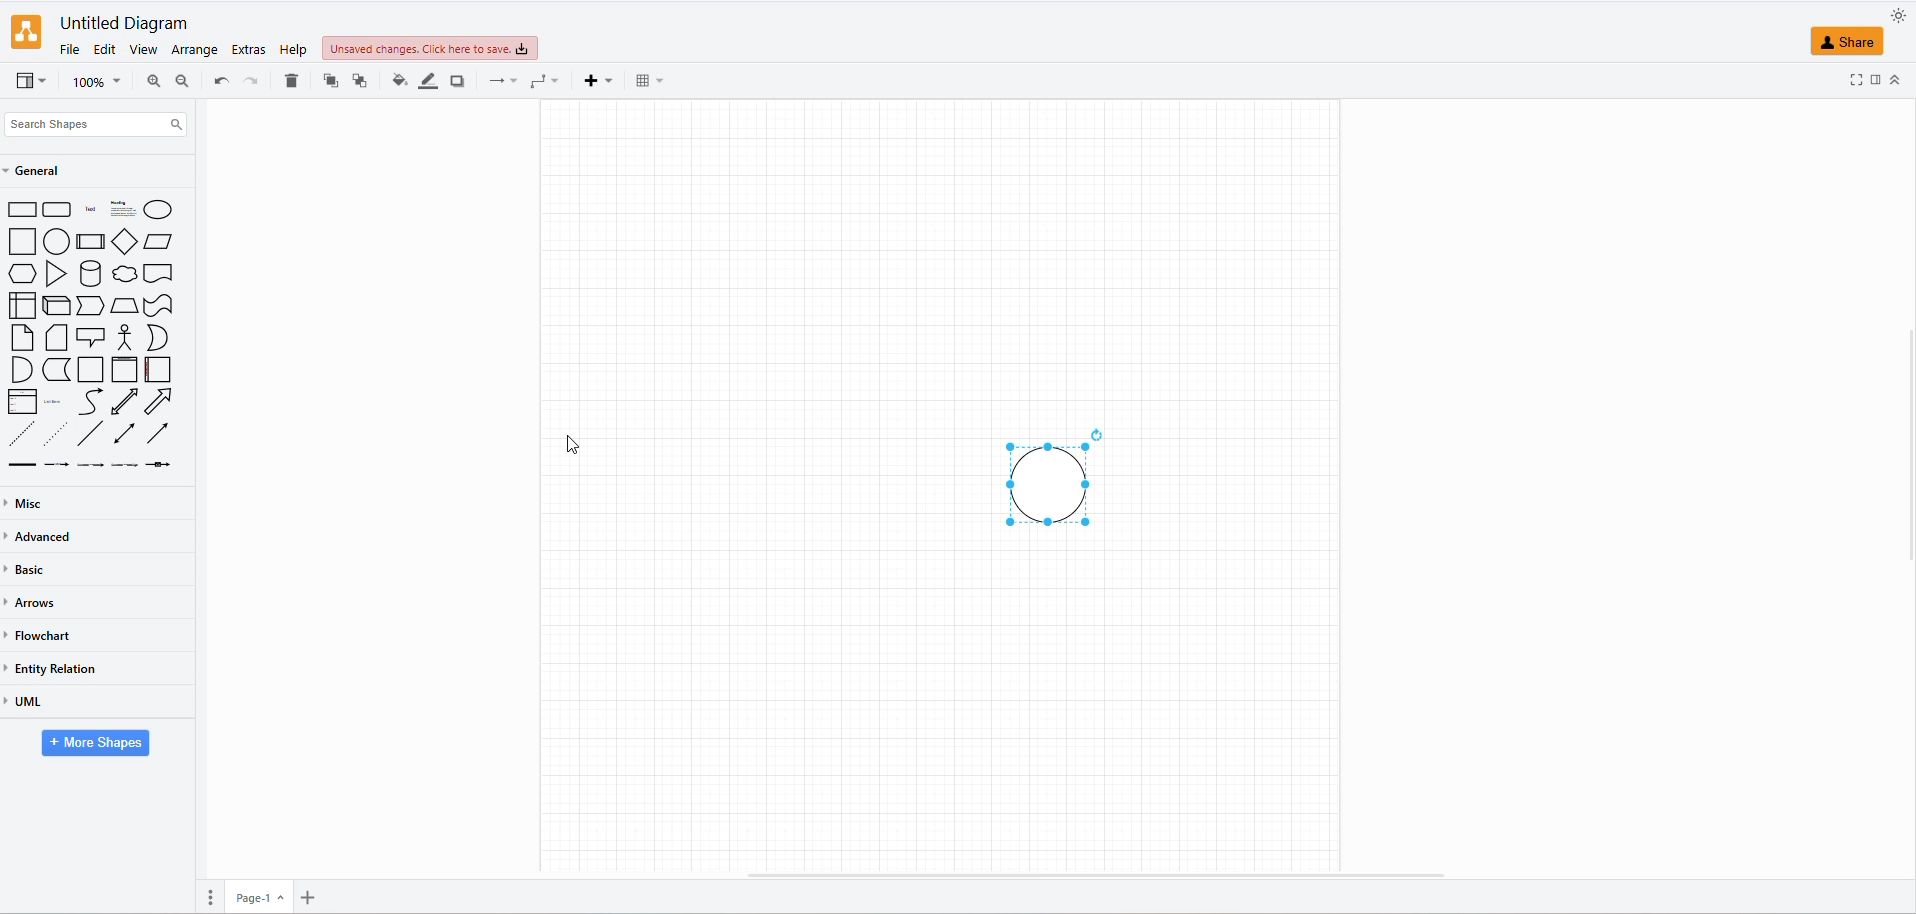 The image size is (1916, 914). Describe the element at coordinates (26, 30) in the screenshot. I see `LOGO` at that location.